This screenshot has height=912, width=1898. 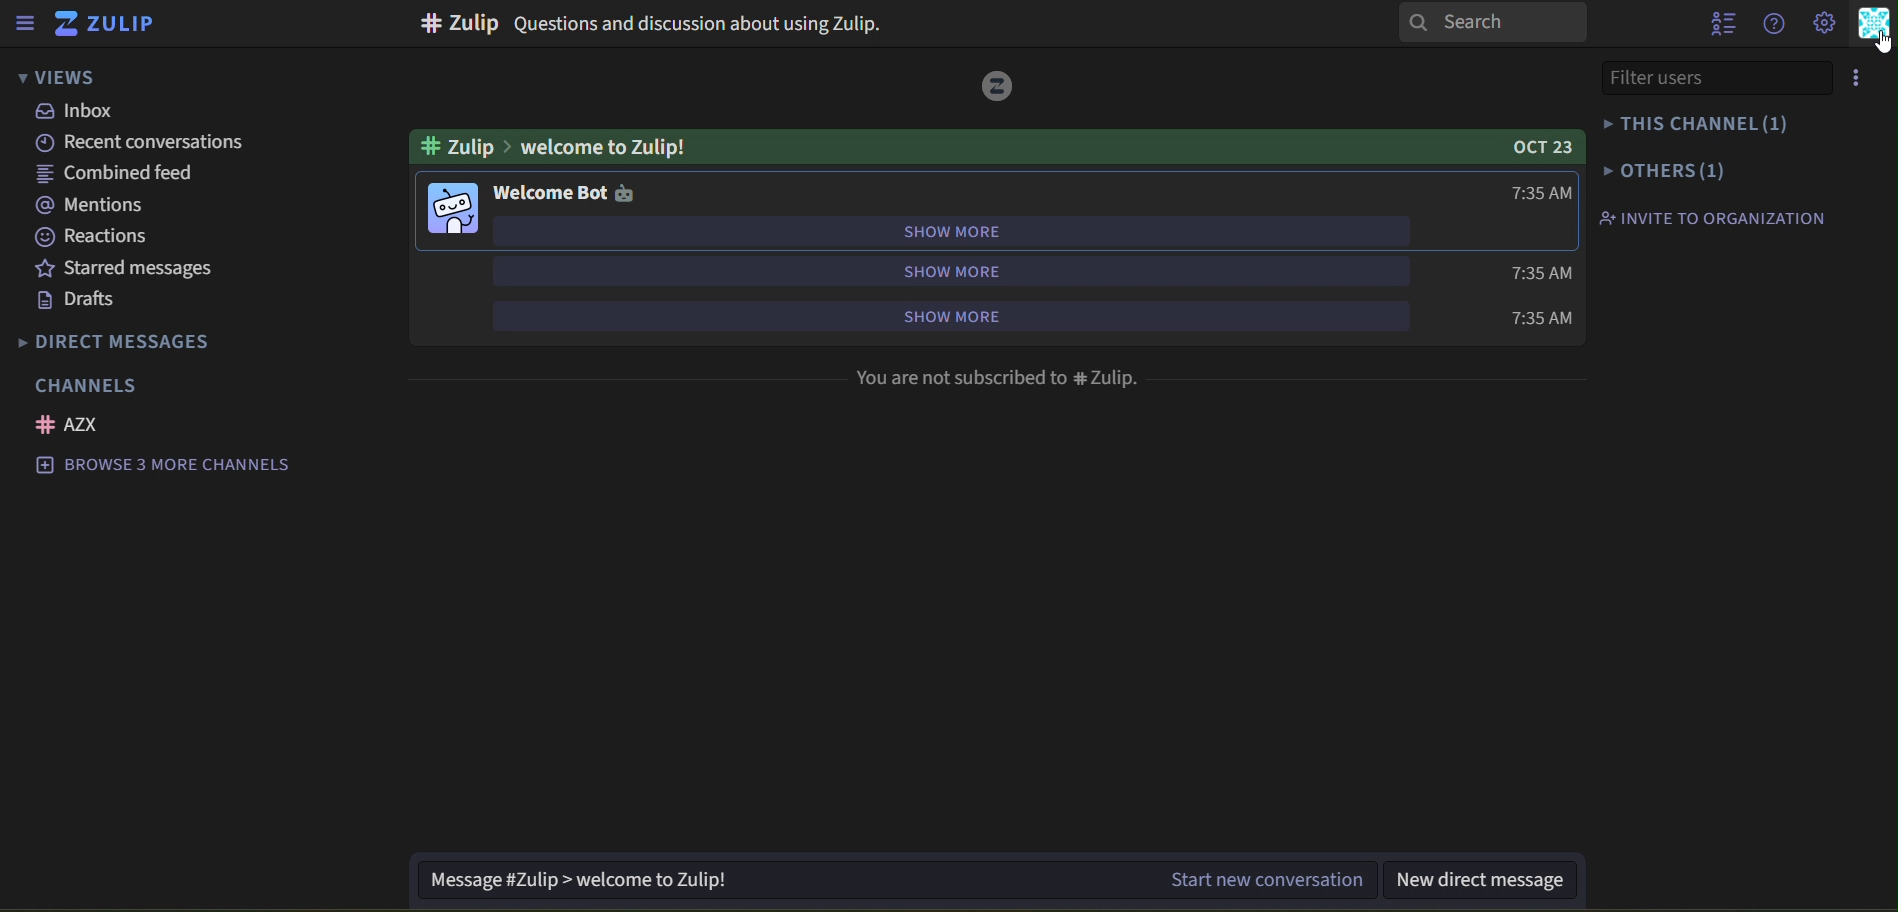 What do you see at coordinates (1538, 148) in the screenshot?
I see `OCT 23` at bounding box center [1538, 148].